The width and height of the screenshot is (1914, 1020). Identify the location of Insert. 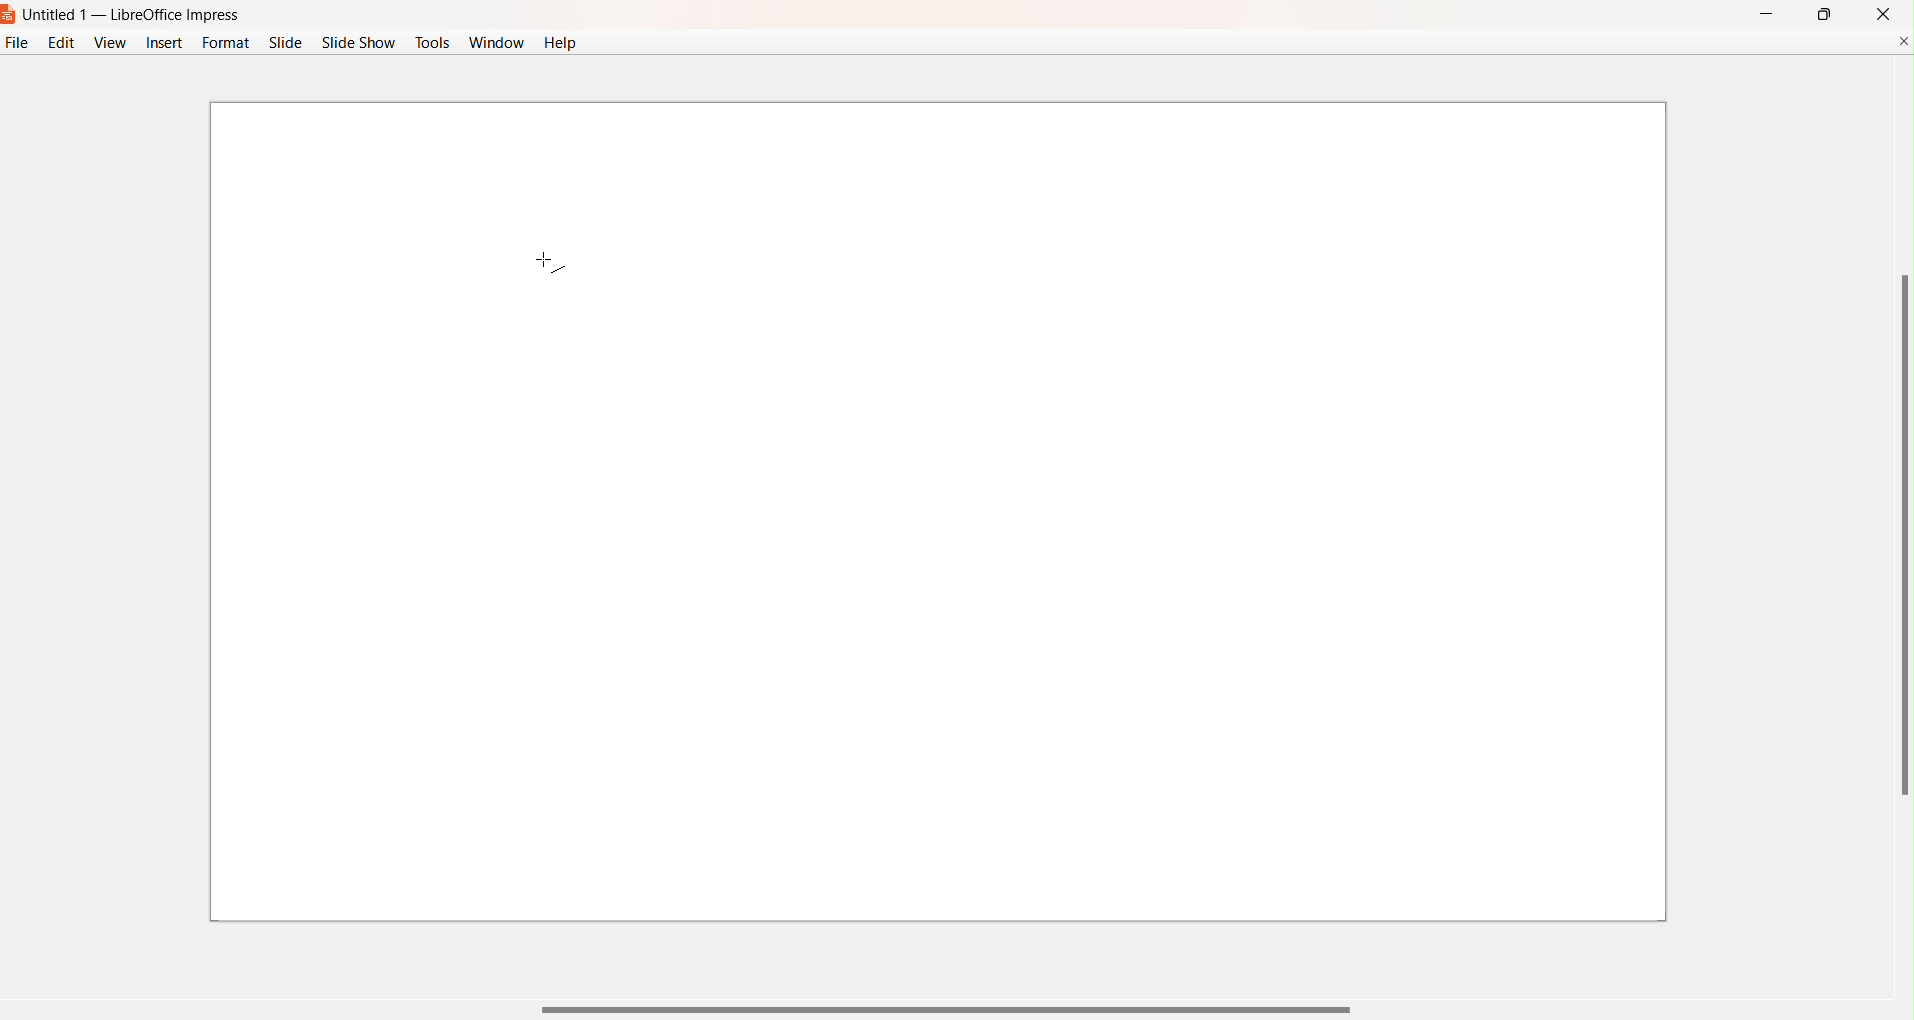
(161, 46).